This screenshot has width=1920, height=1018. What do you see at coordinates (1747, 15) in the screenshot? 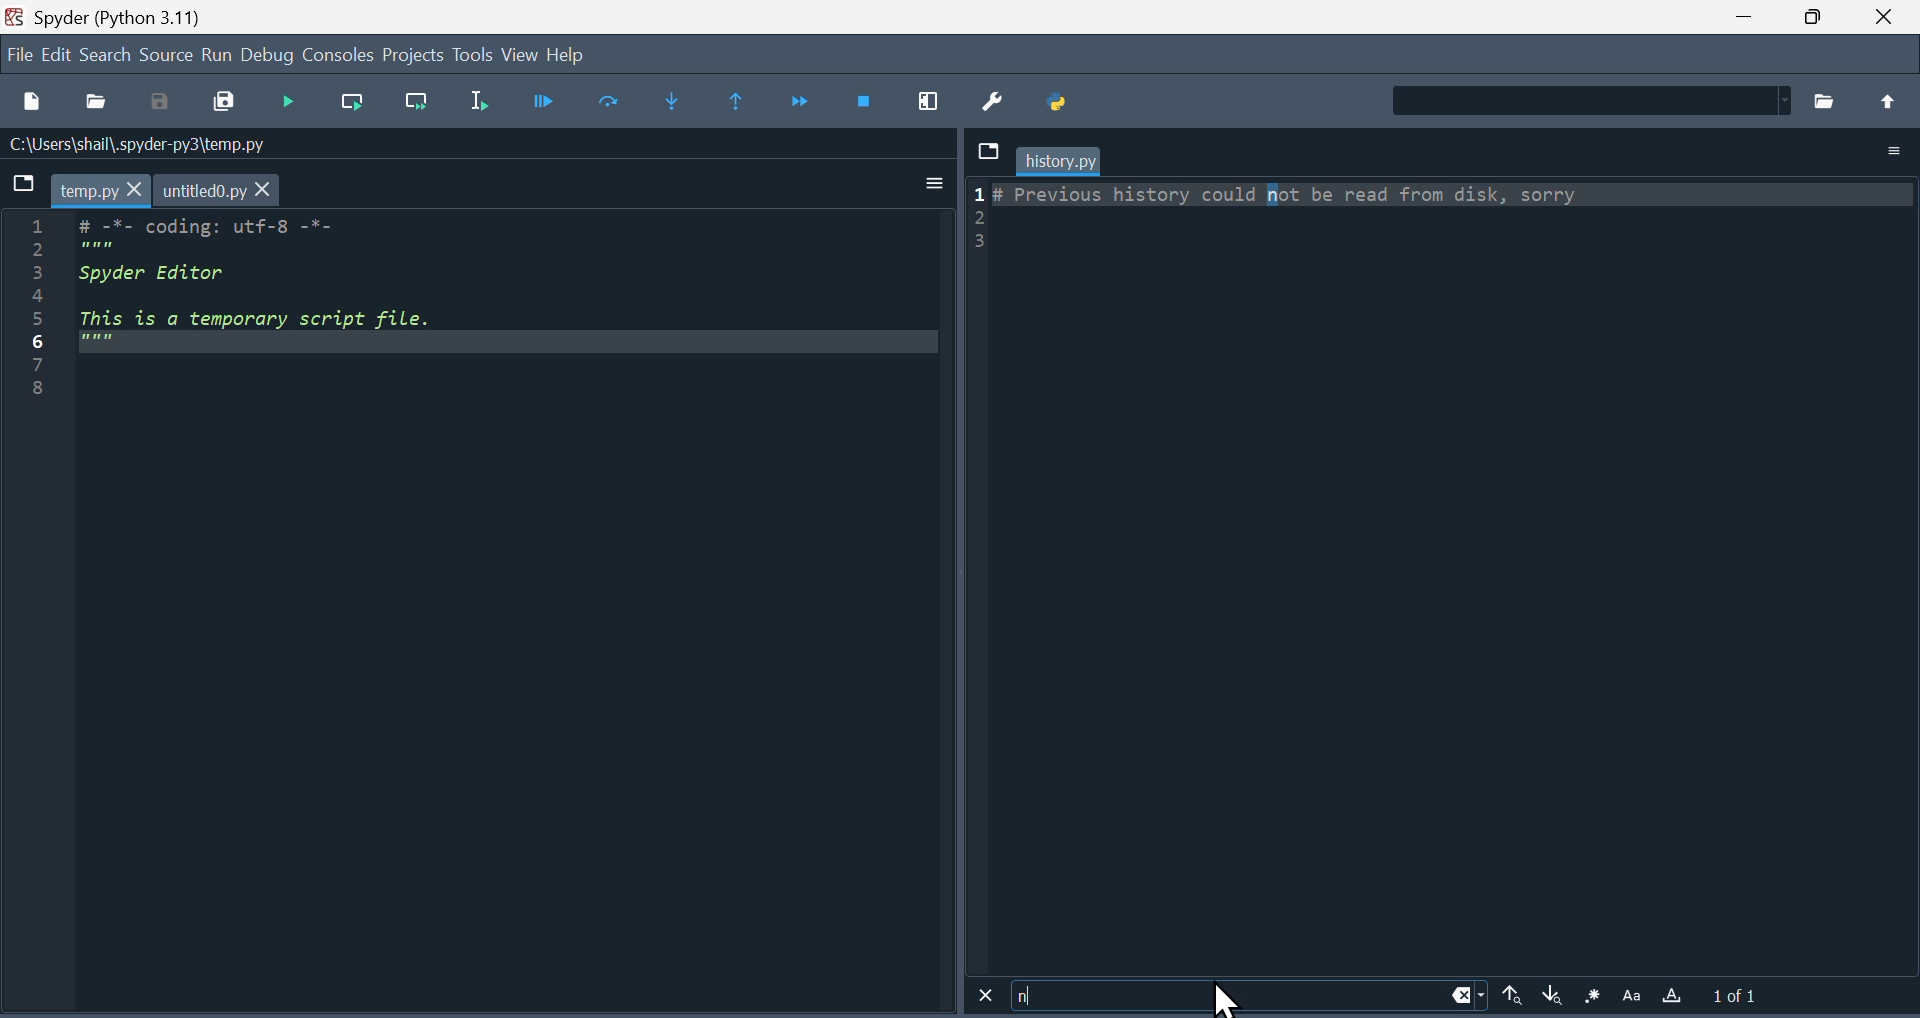
I see `minimise` at bounding box center [1747, 15].